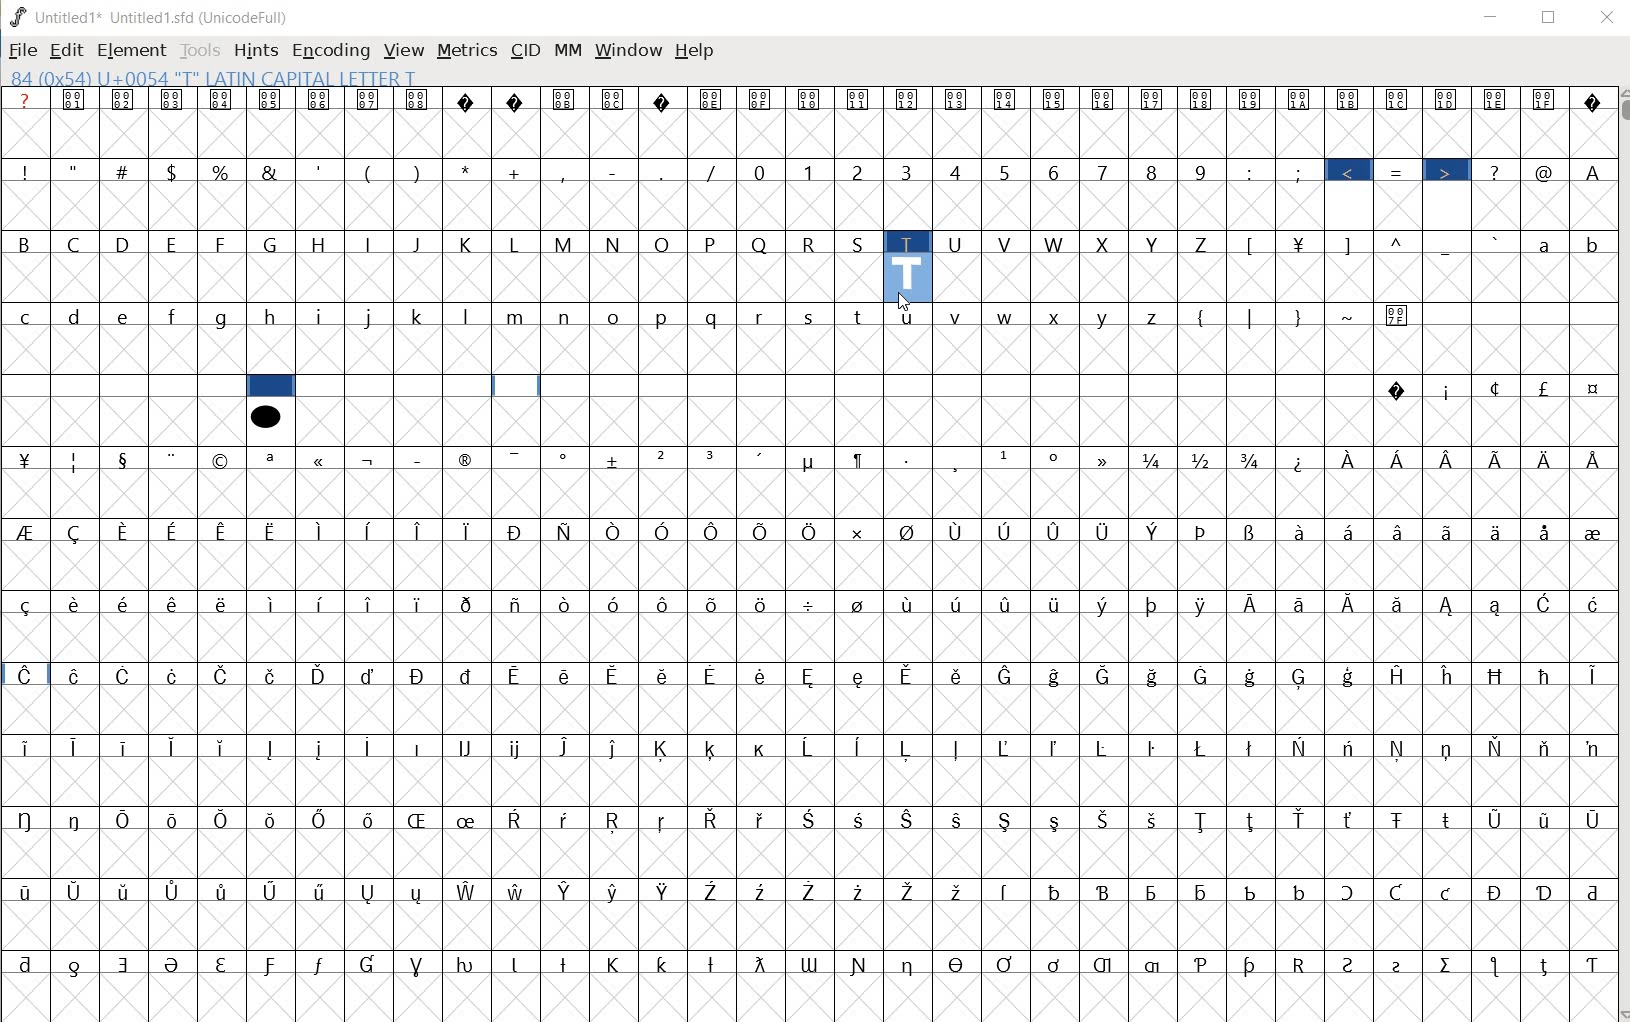  I want to click on Symbol, so click(420, 963).